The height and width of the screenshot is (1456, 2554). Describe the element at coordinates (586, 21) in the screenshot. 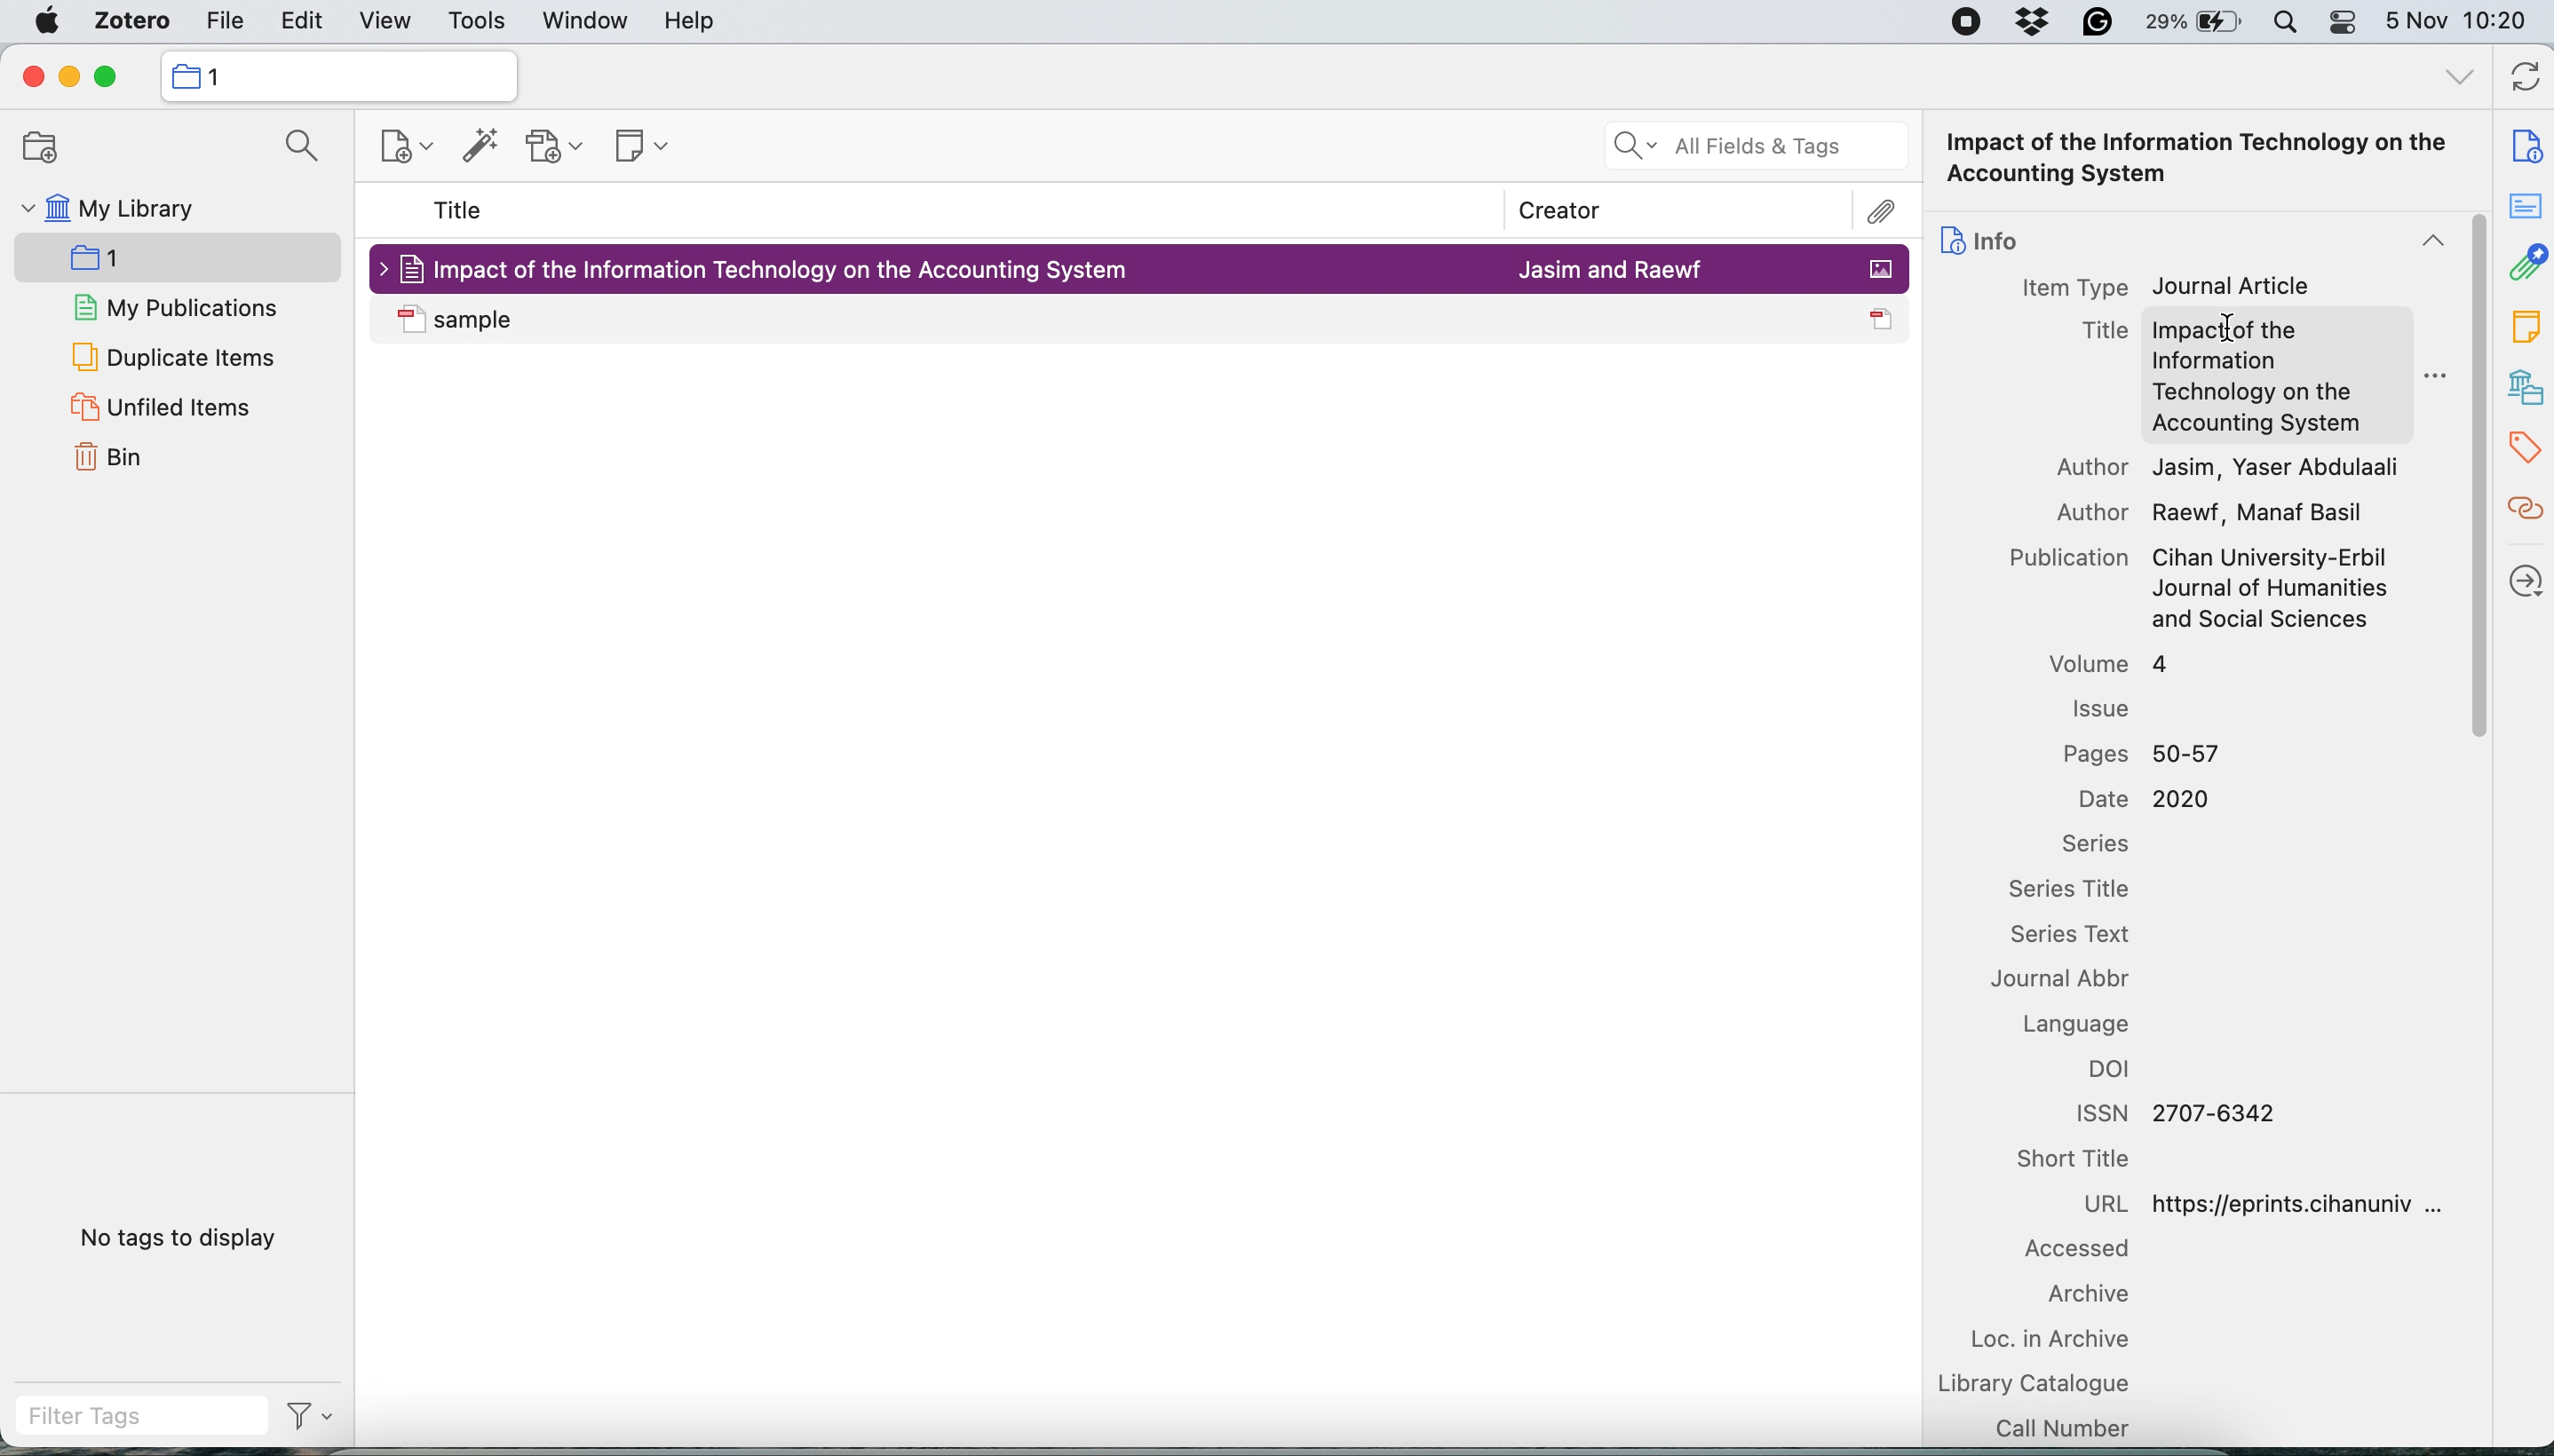

I see `window` at that location.